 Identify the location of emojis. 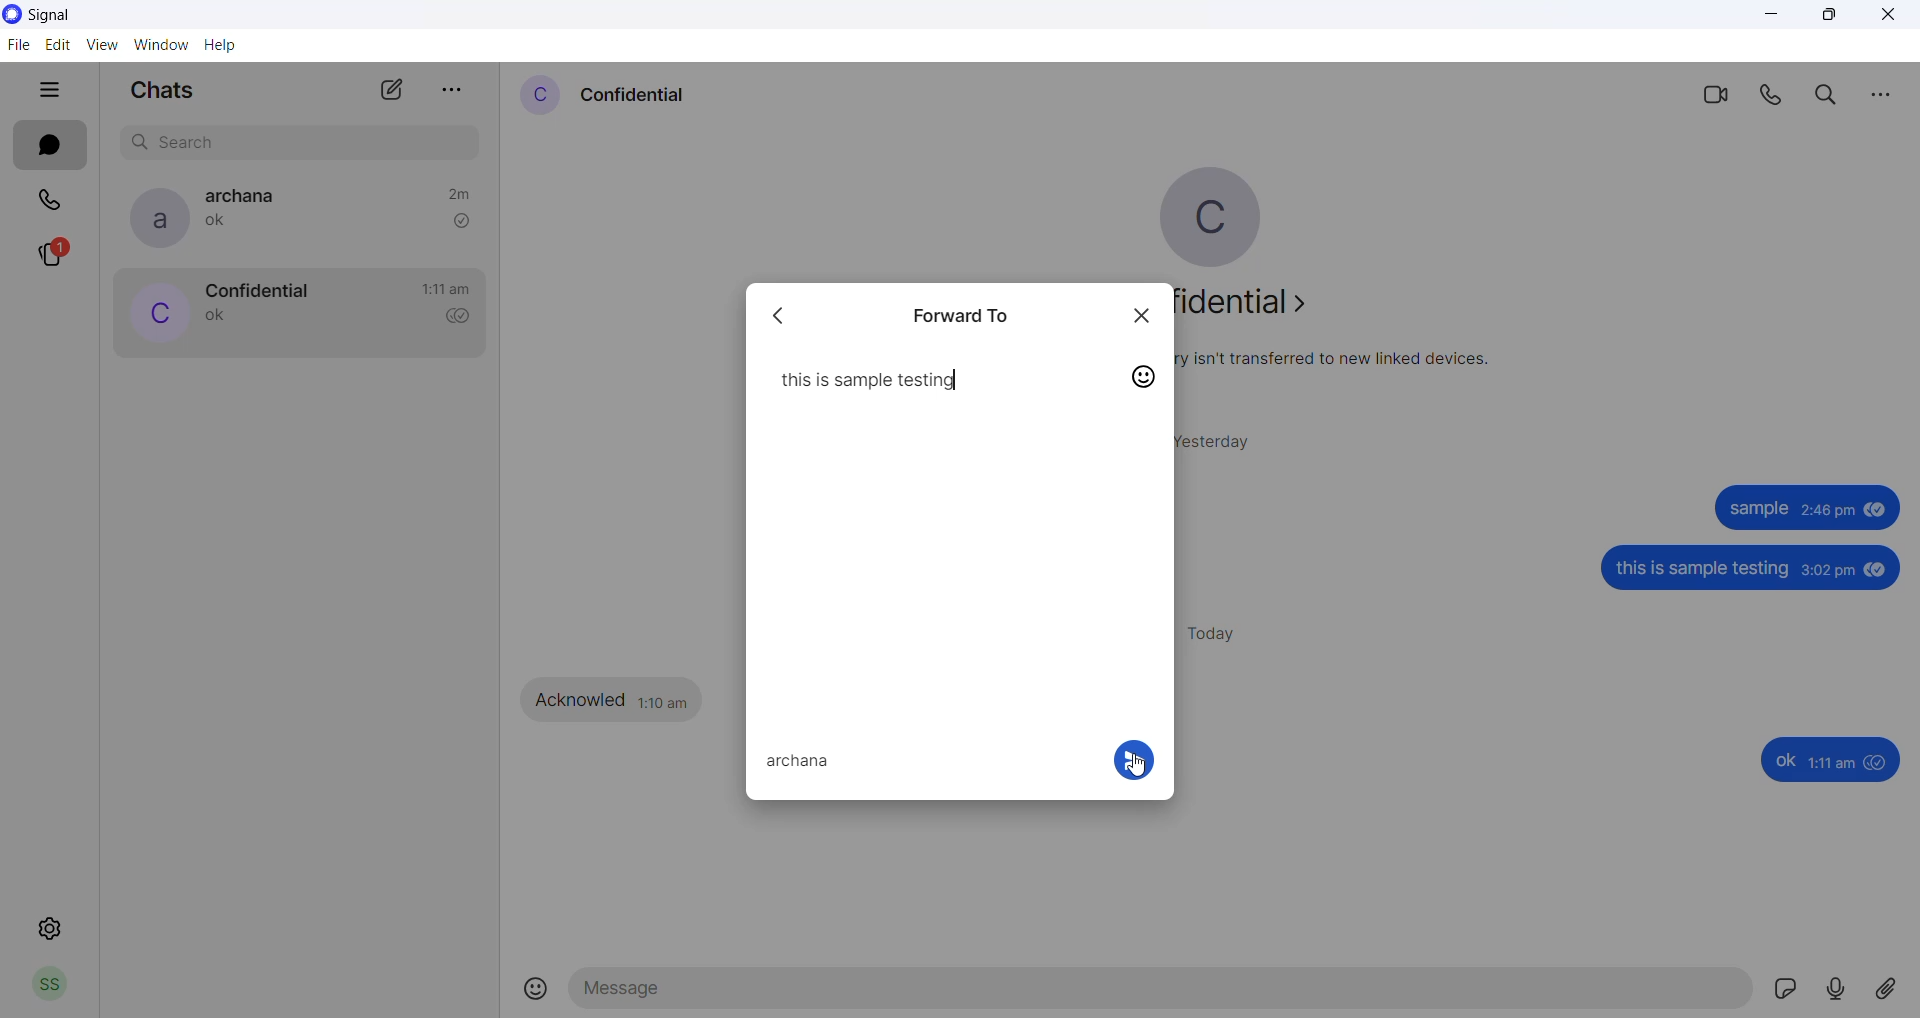
(537, 990).